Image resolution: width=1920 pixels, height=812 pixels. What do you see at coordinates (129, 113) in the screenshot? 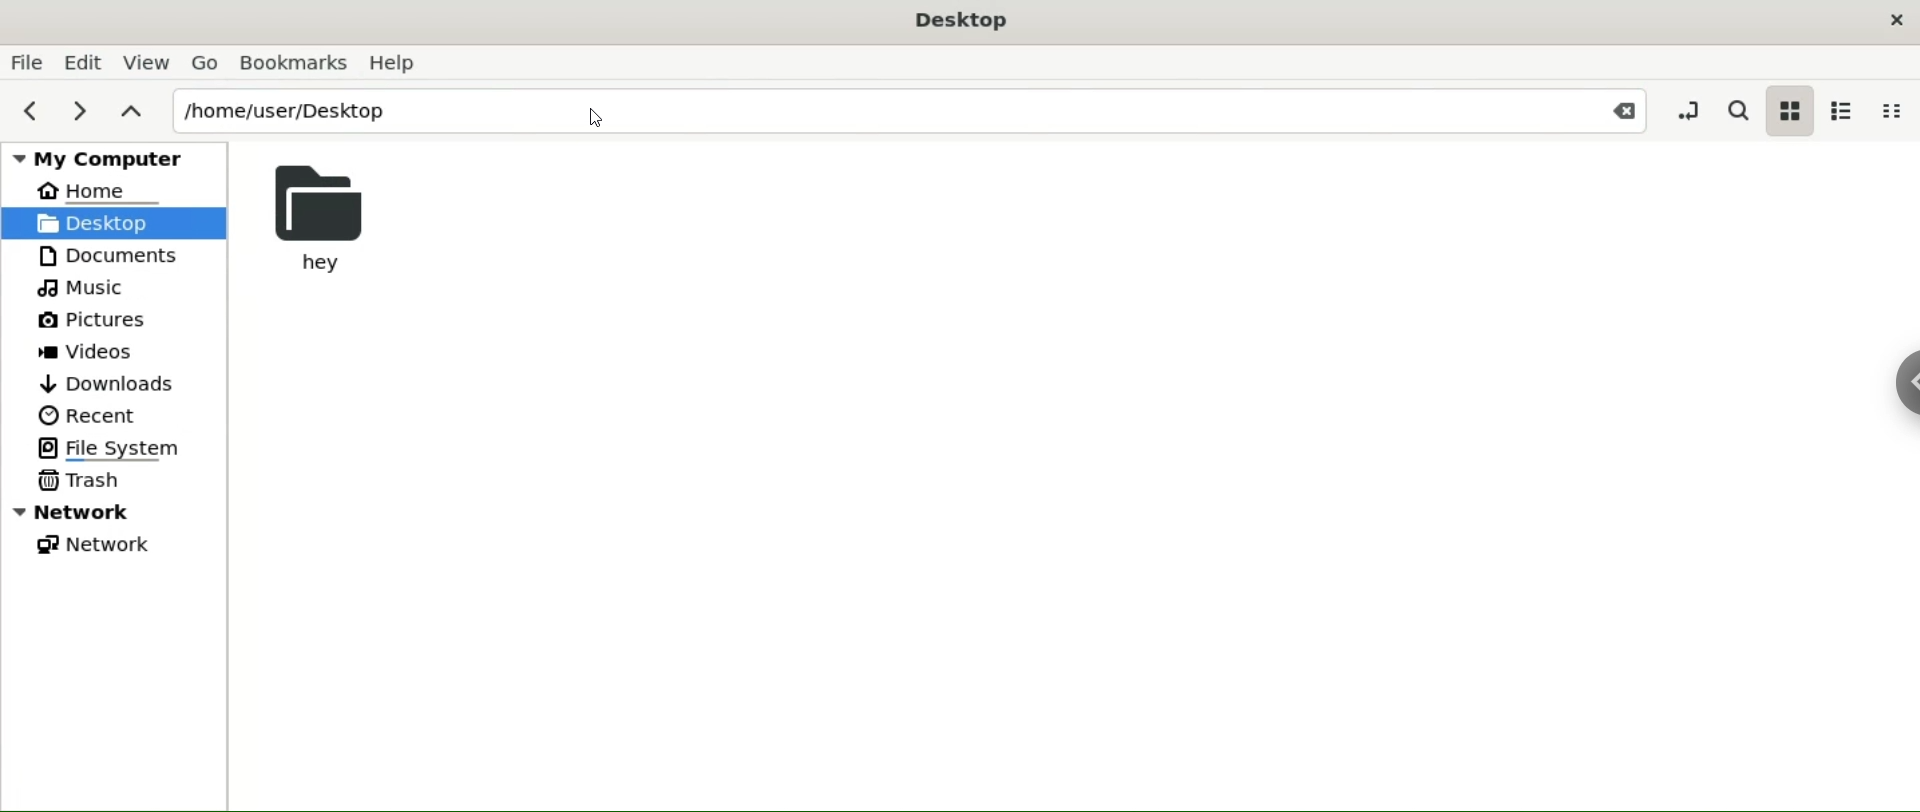
I see `parent holders` at bounding box center [129, 113].